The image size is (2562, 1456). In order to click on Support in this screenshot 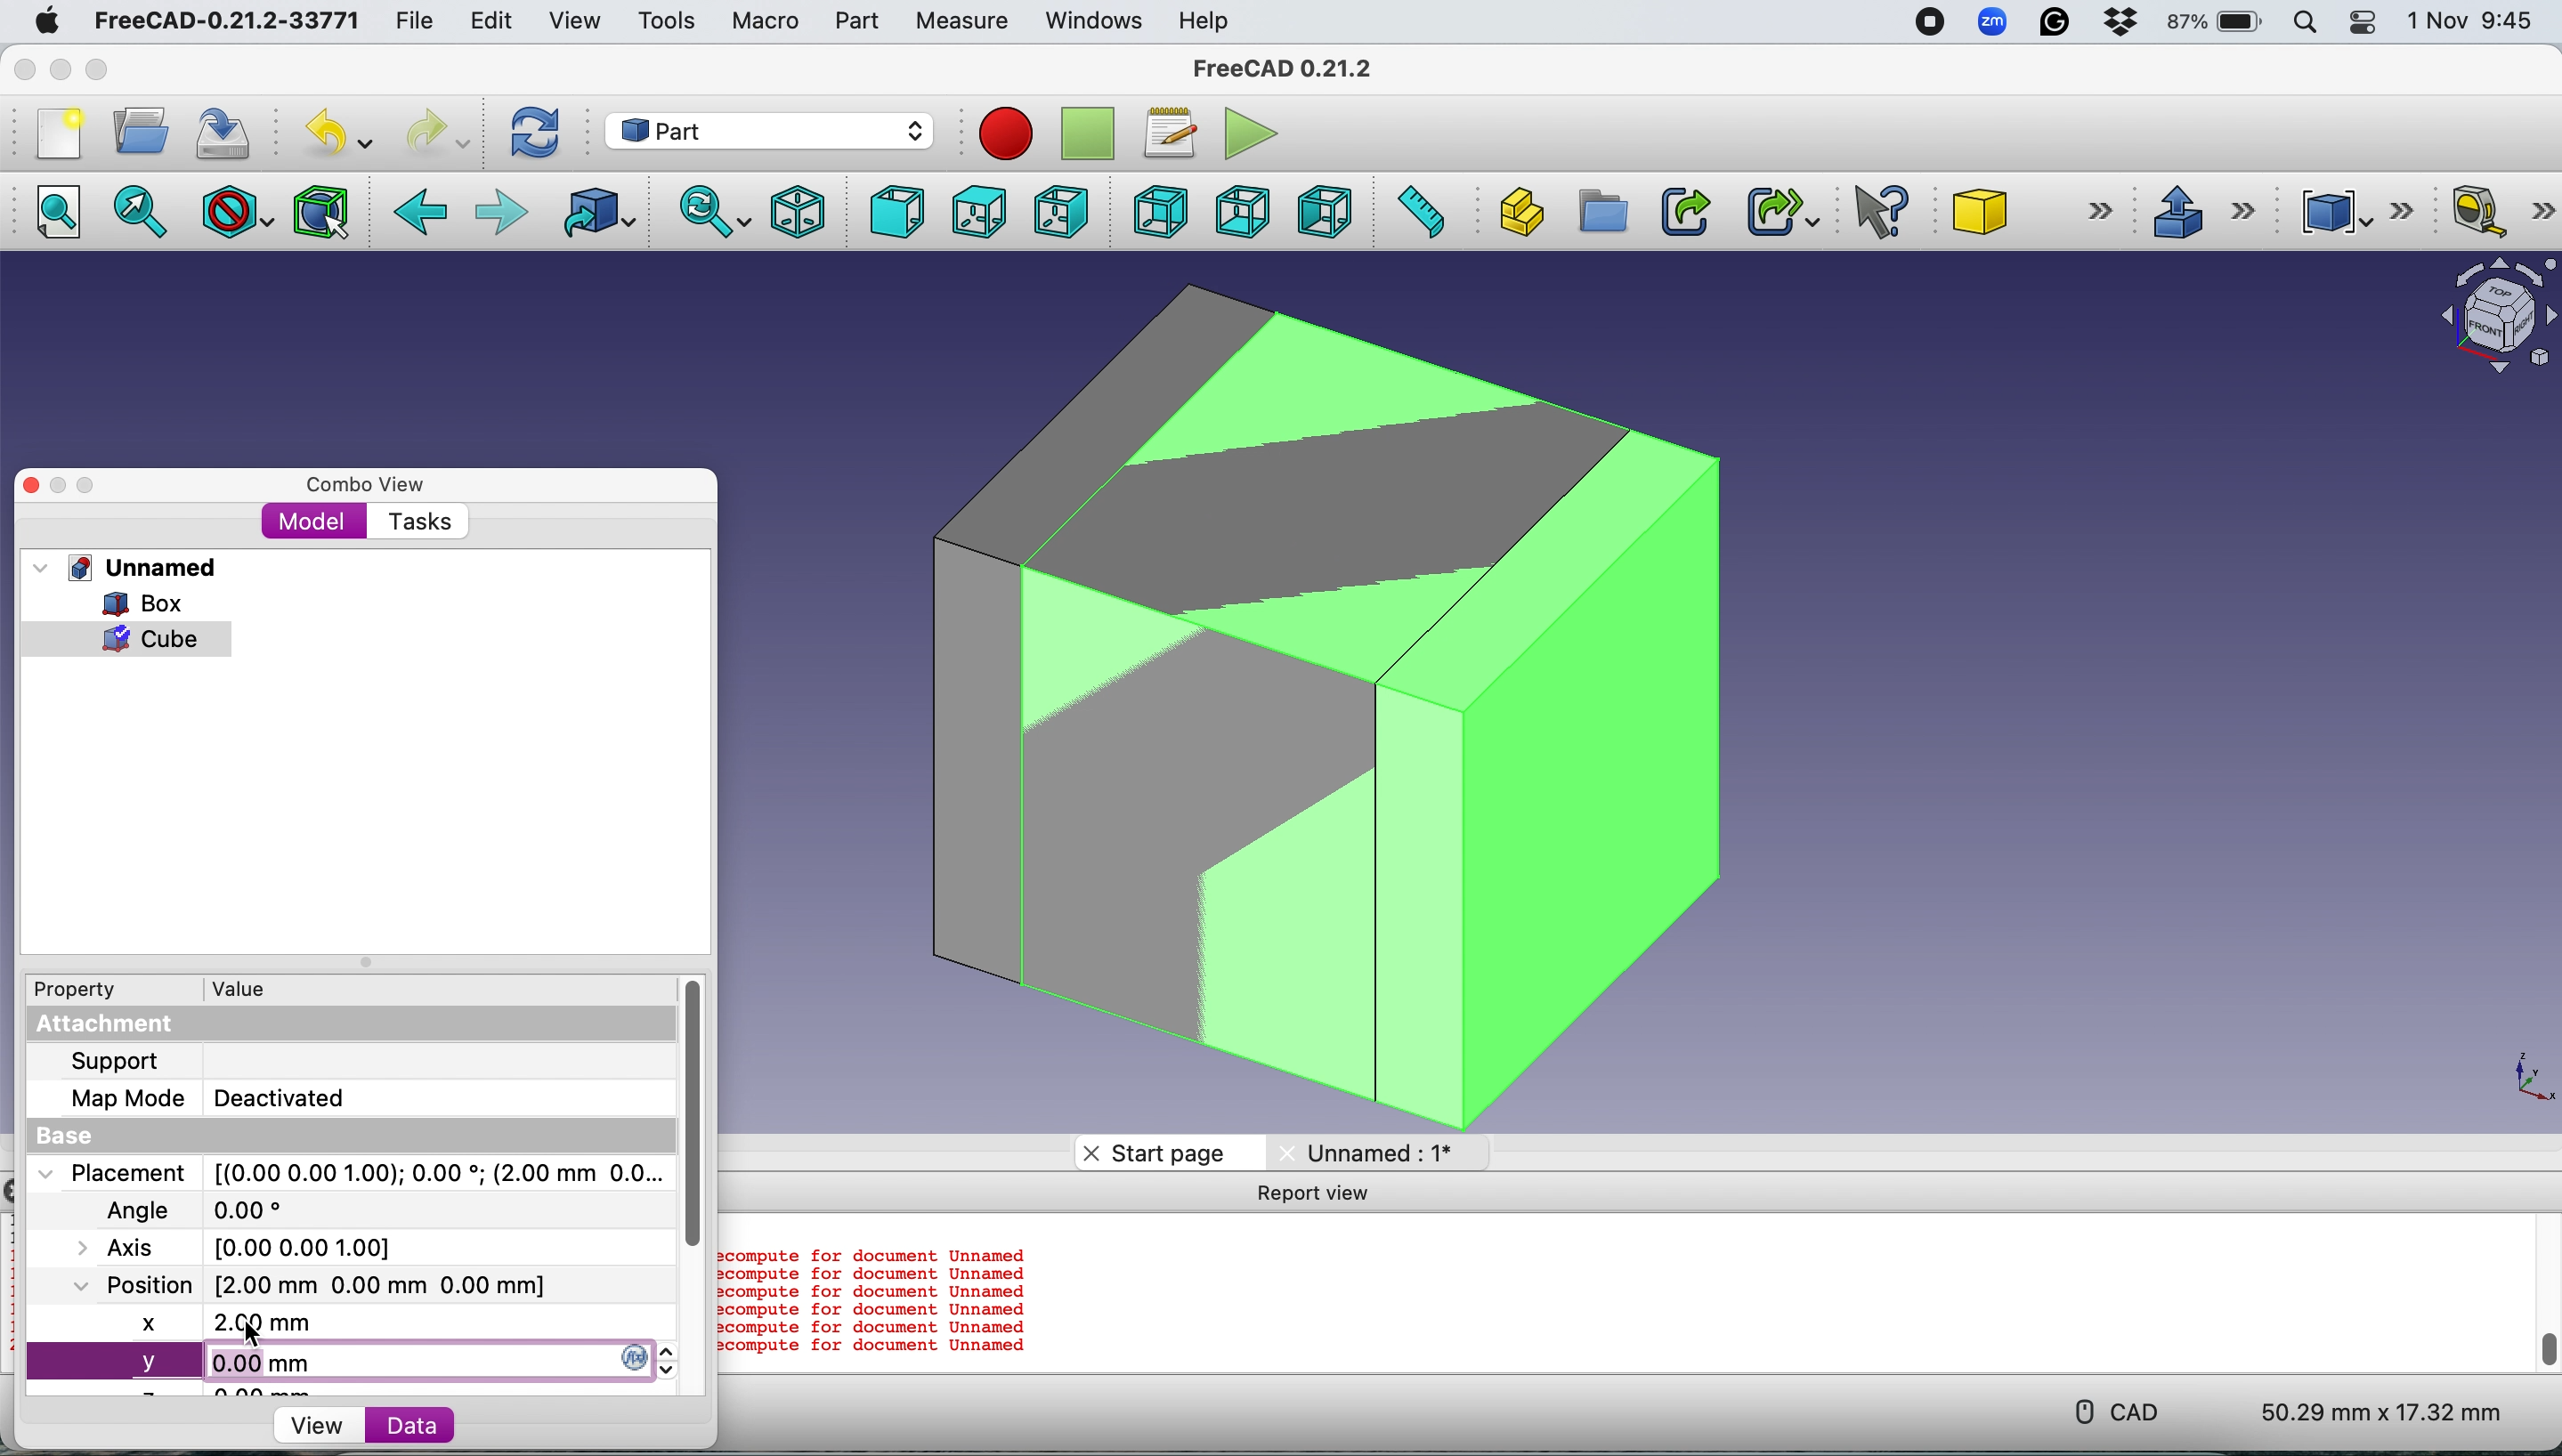, I will do `click(114, 1059)`.